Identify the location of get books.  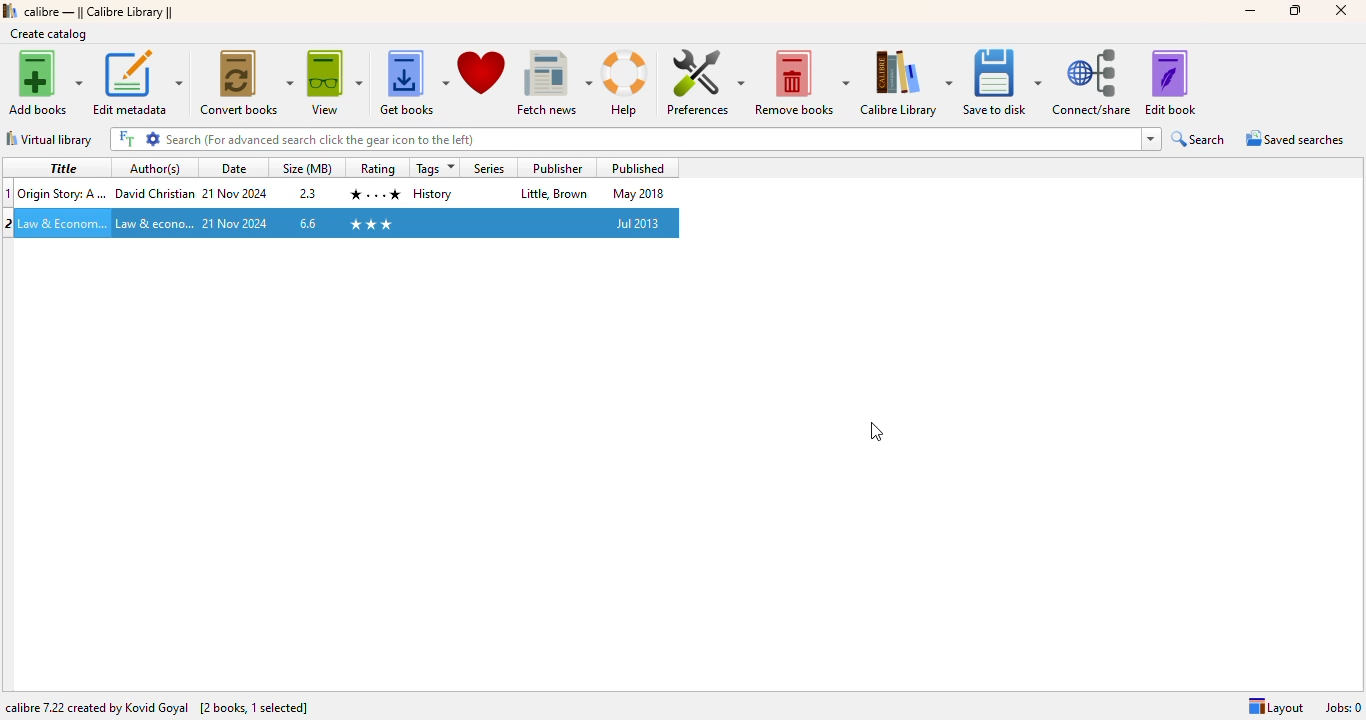
(413, 83).